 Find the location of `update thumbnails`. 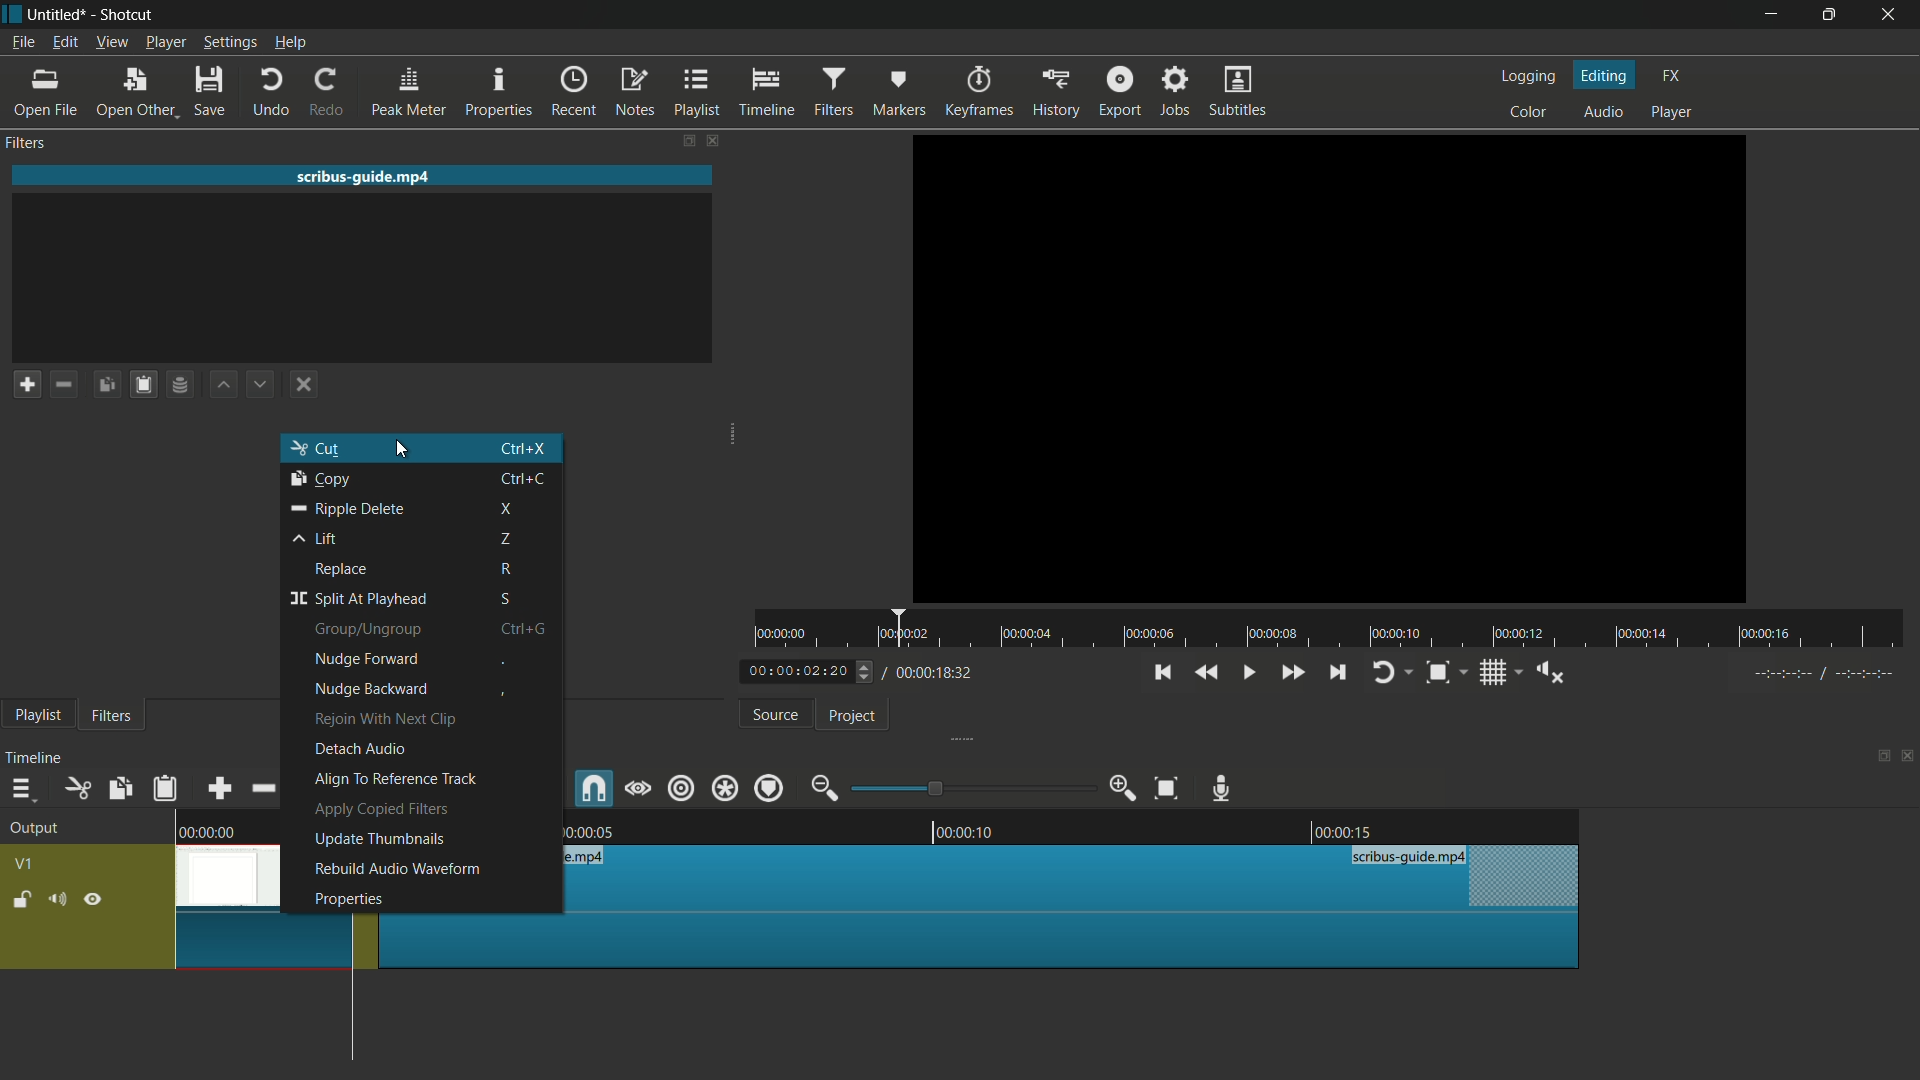

update thumbnails is located at coordinates (379, 838).